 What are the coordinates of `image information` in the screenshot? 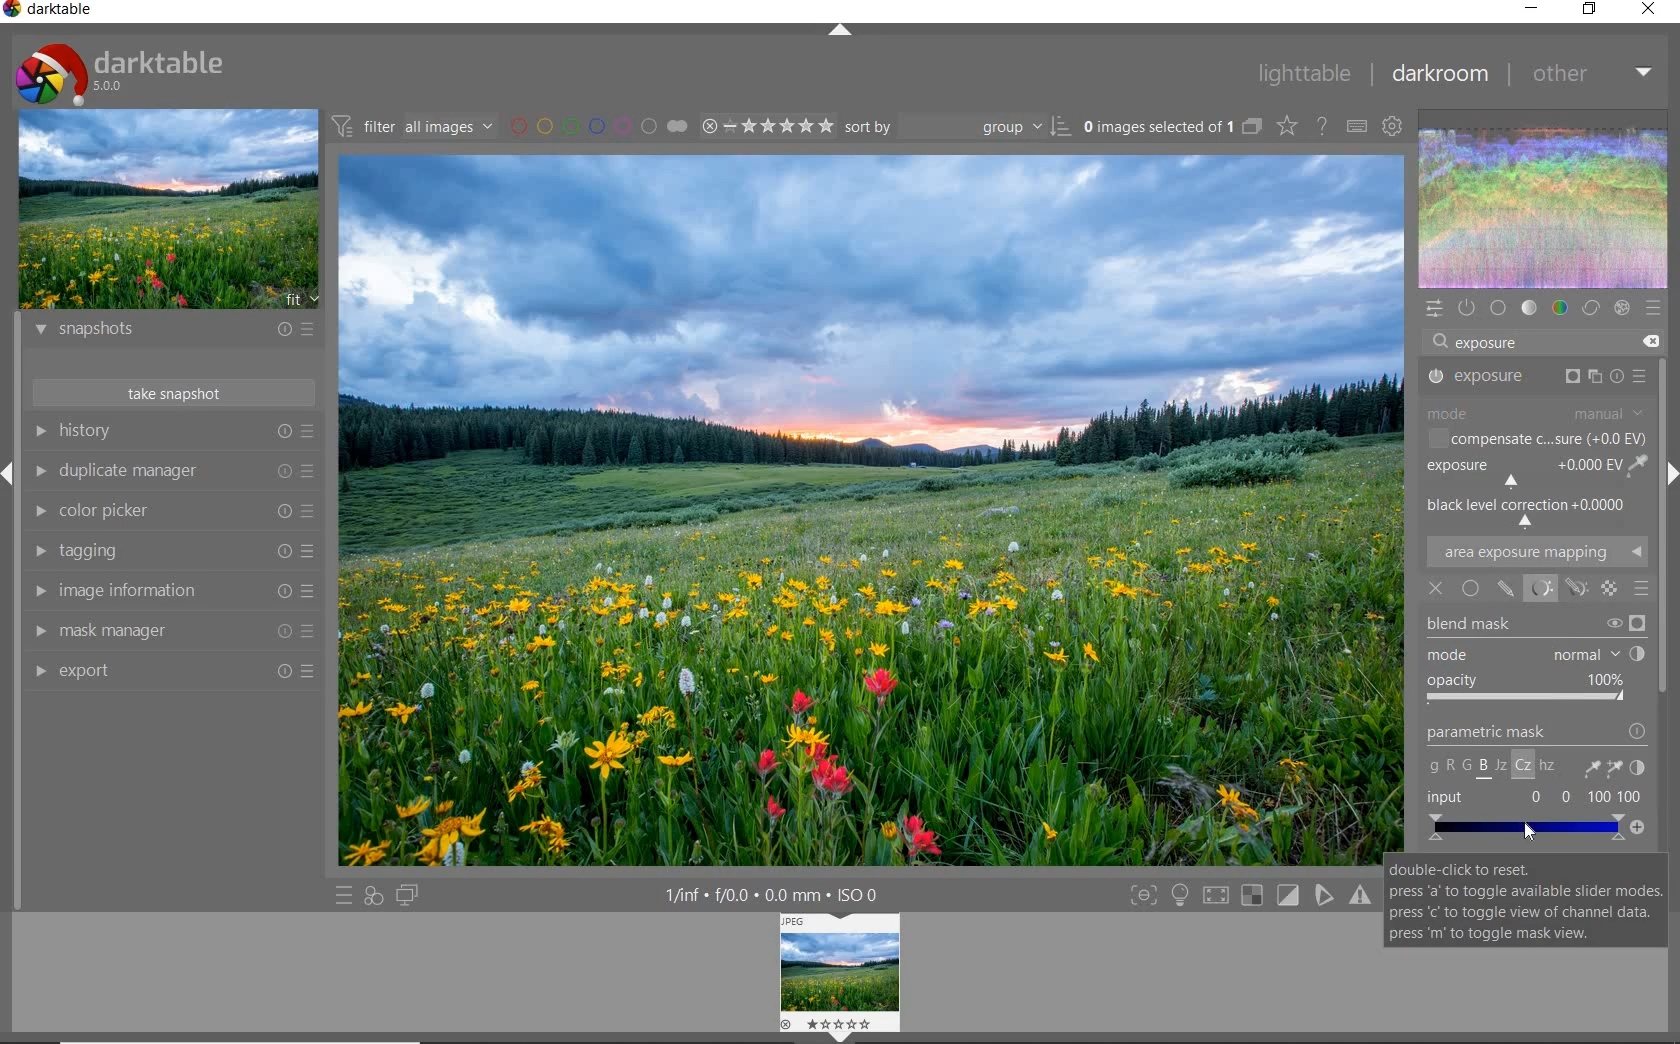 It's located at (172, 591).